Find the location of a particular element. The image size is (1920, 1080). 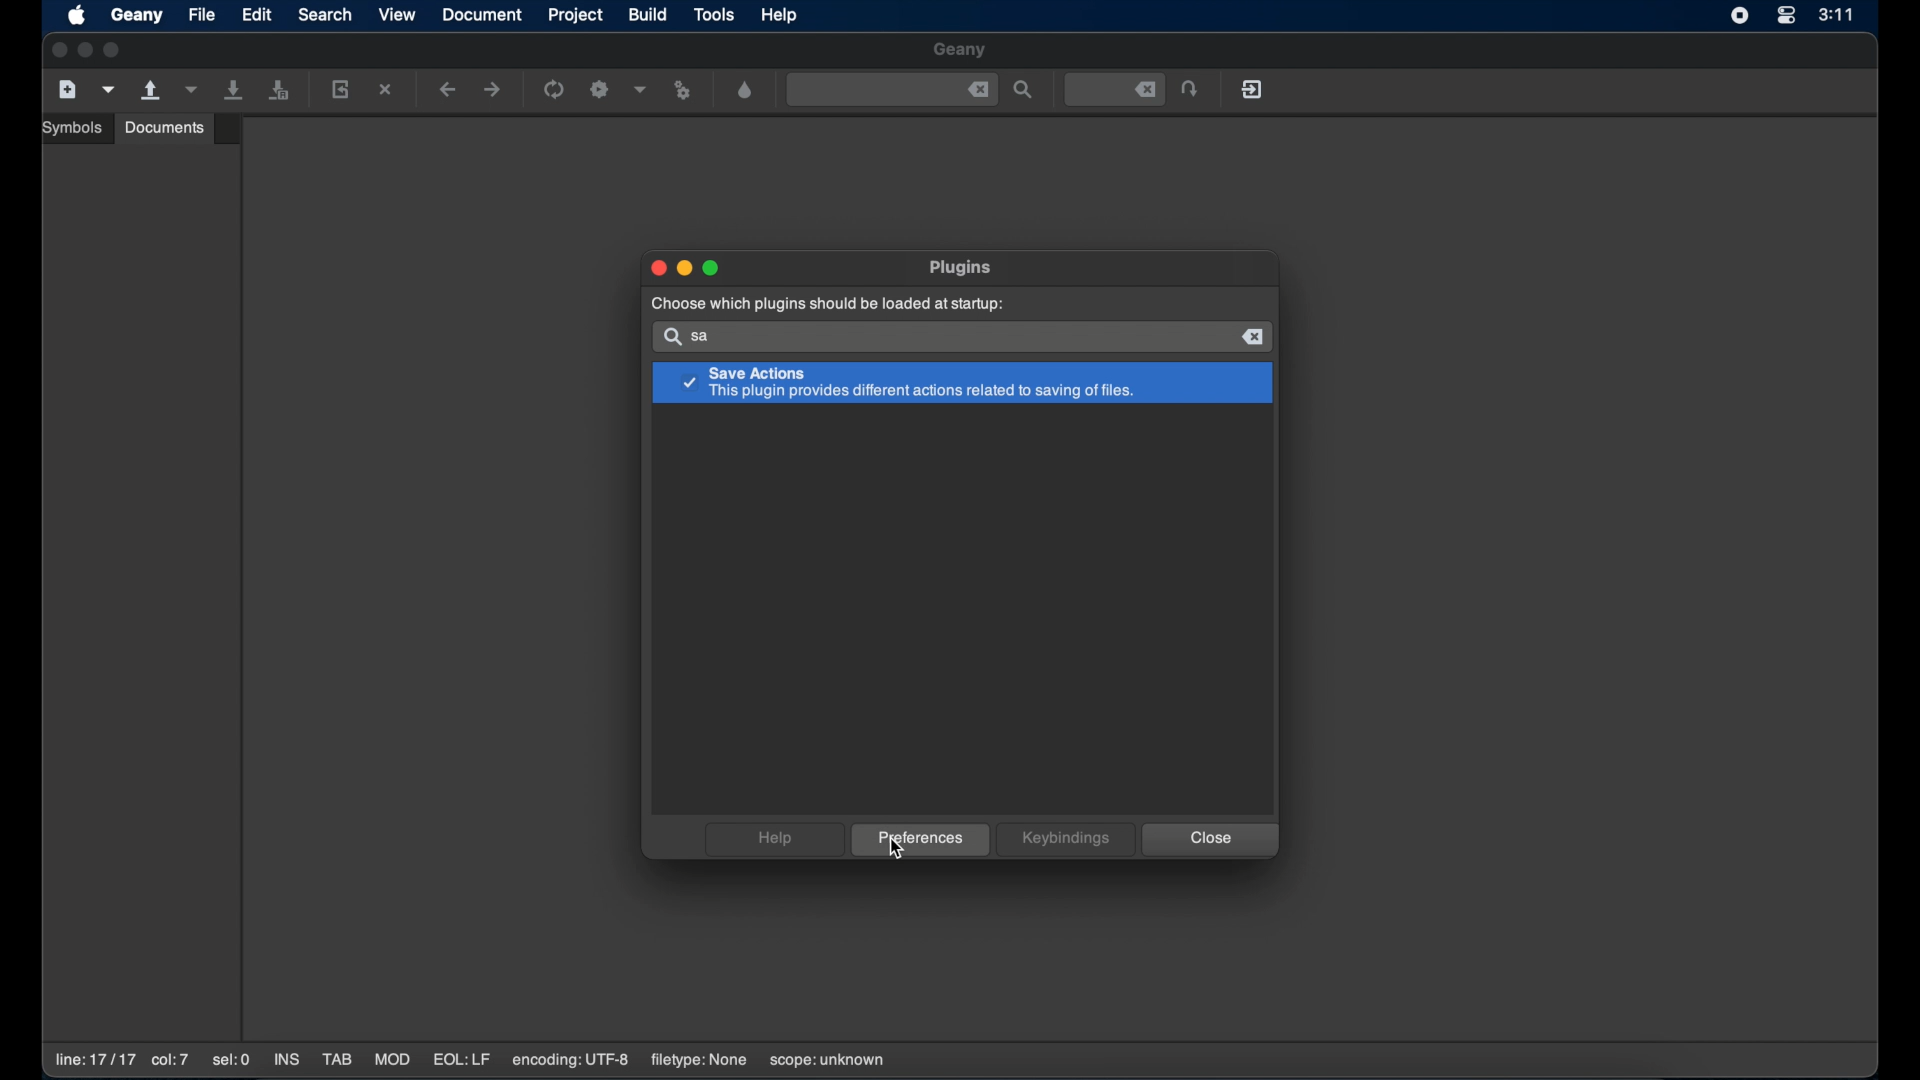

minimize is located at coordinates (686, 269).